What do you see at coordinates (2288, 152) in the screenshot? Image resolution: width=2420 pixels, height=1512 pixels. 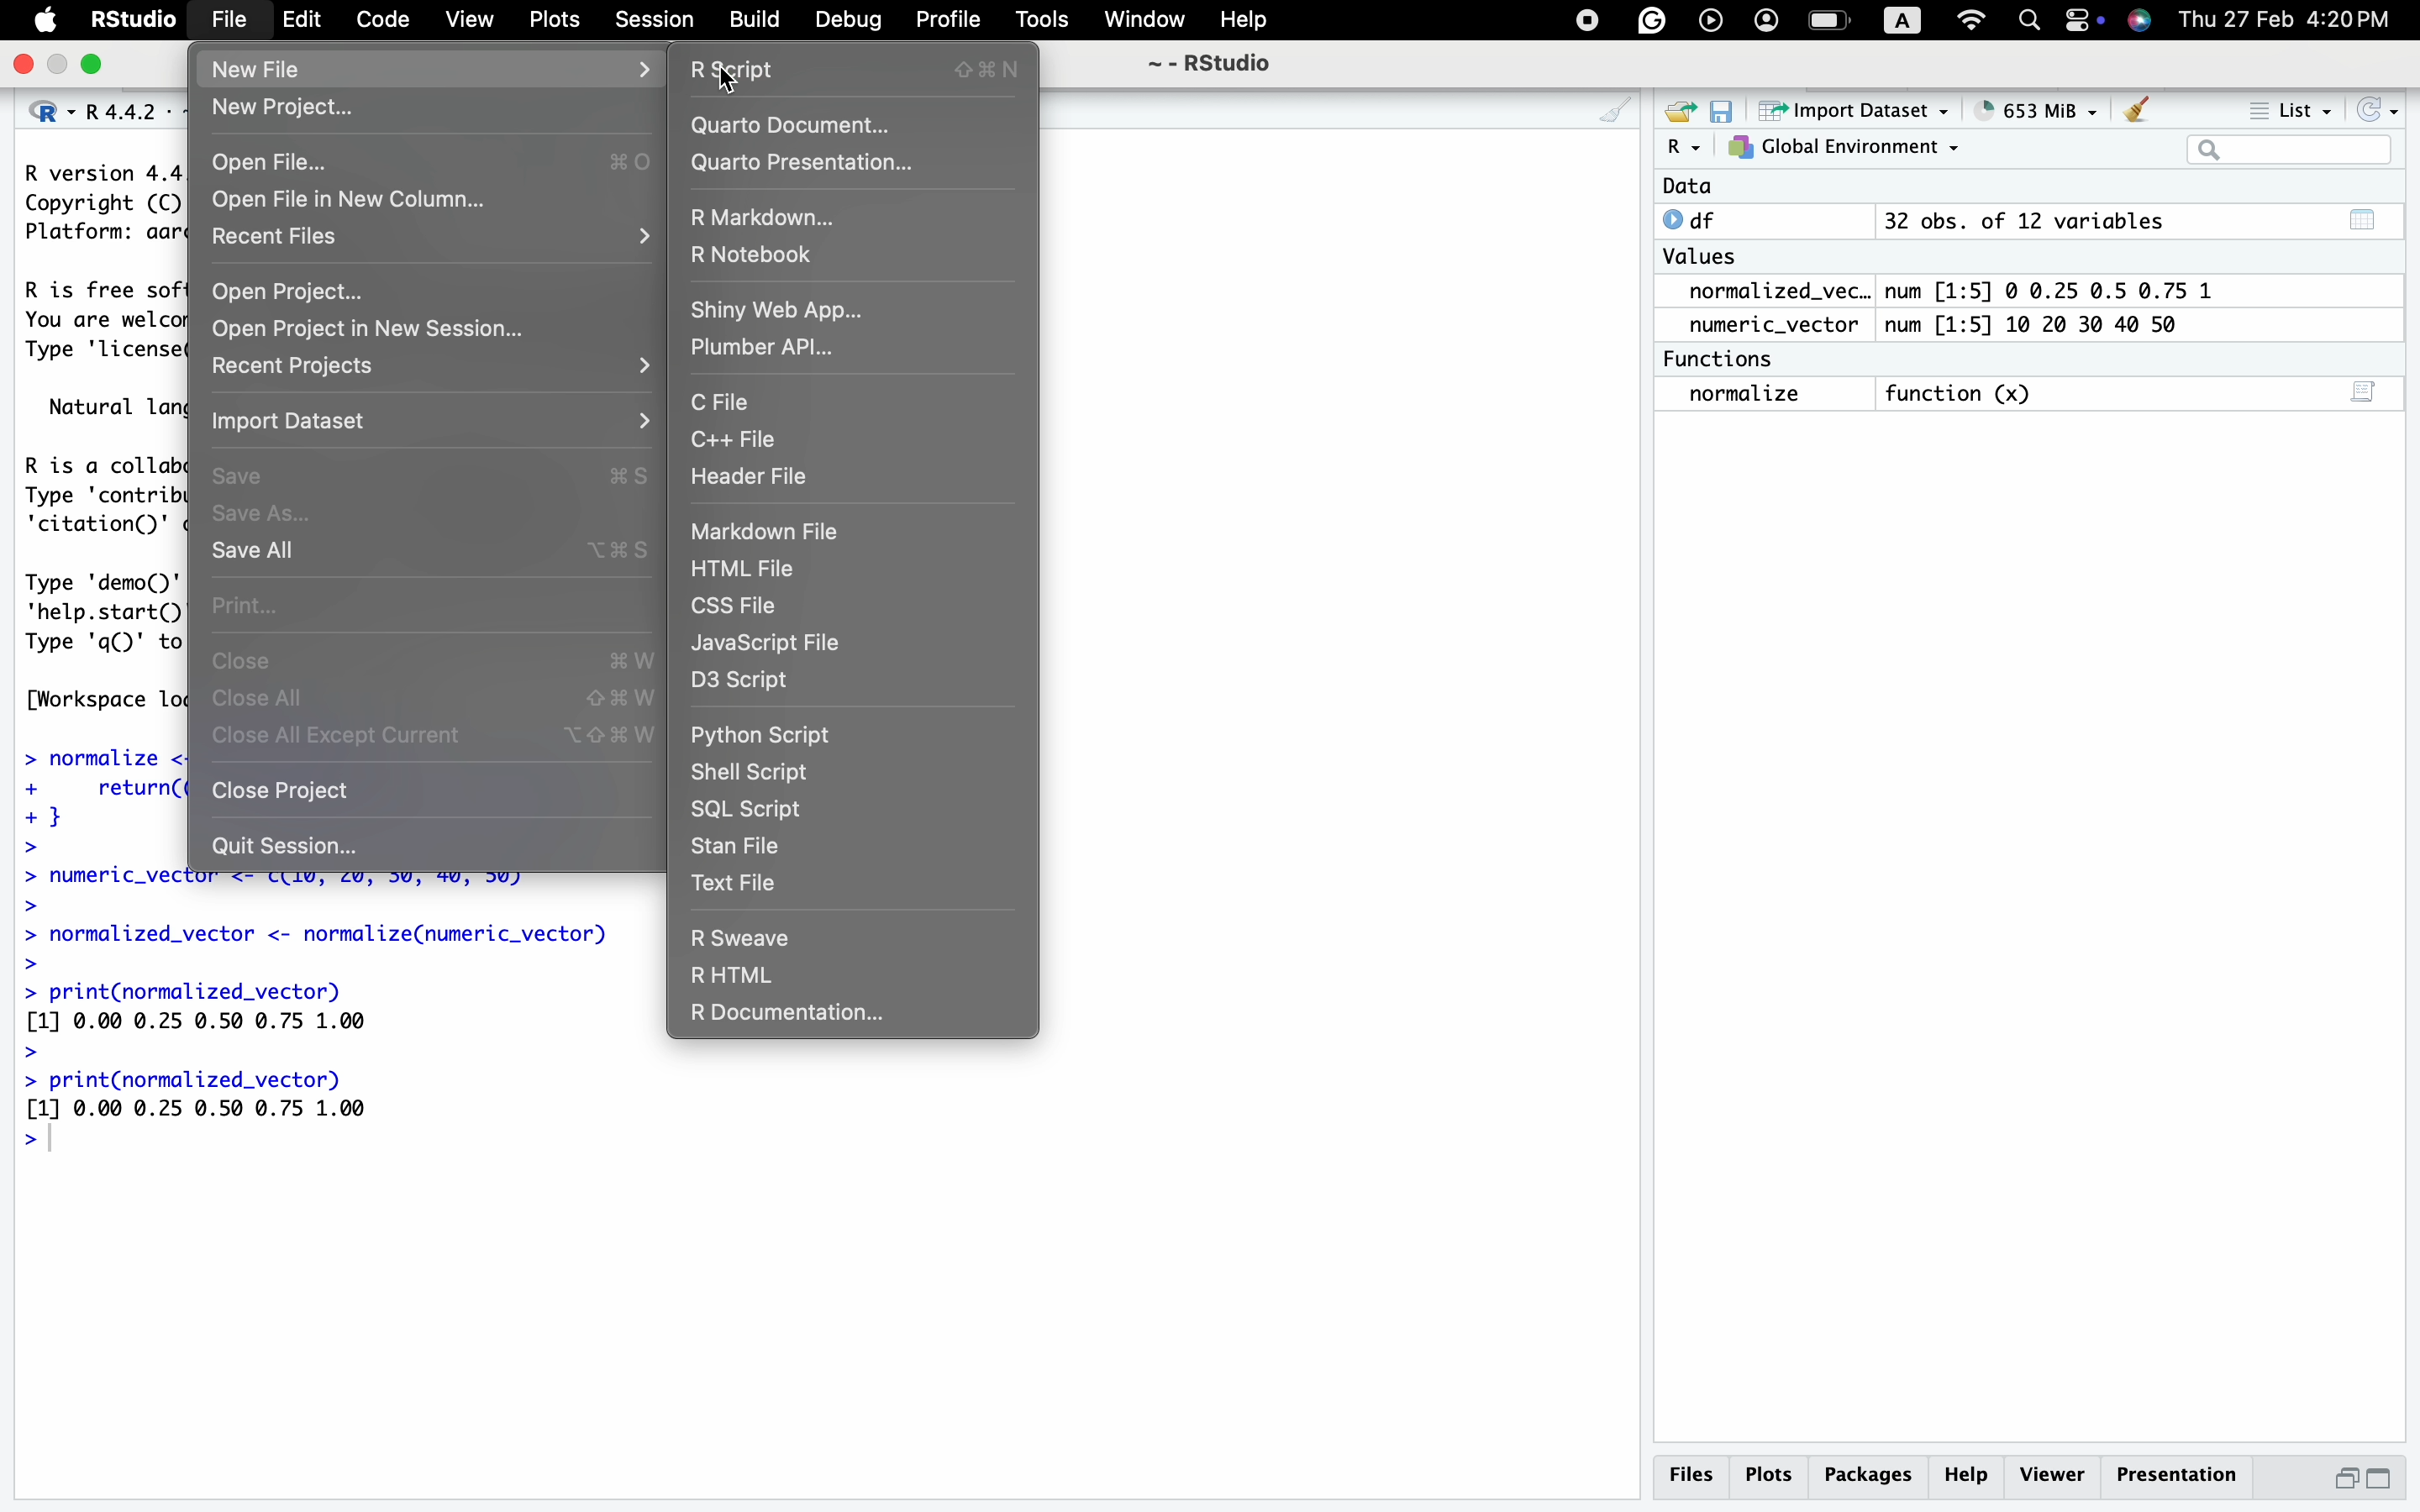 I see `Search Bar` at bounding box center [2288, 152].